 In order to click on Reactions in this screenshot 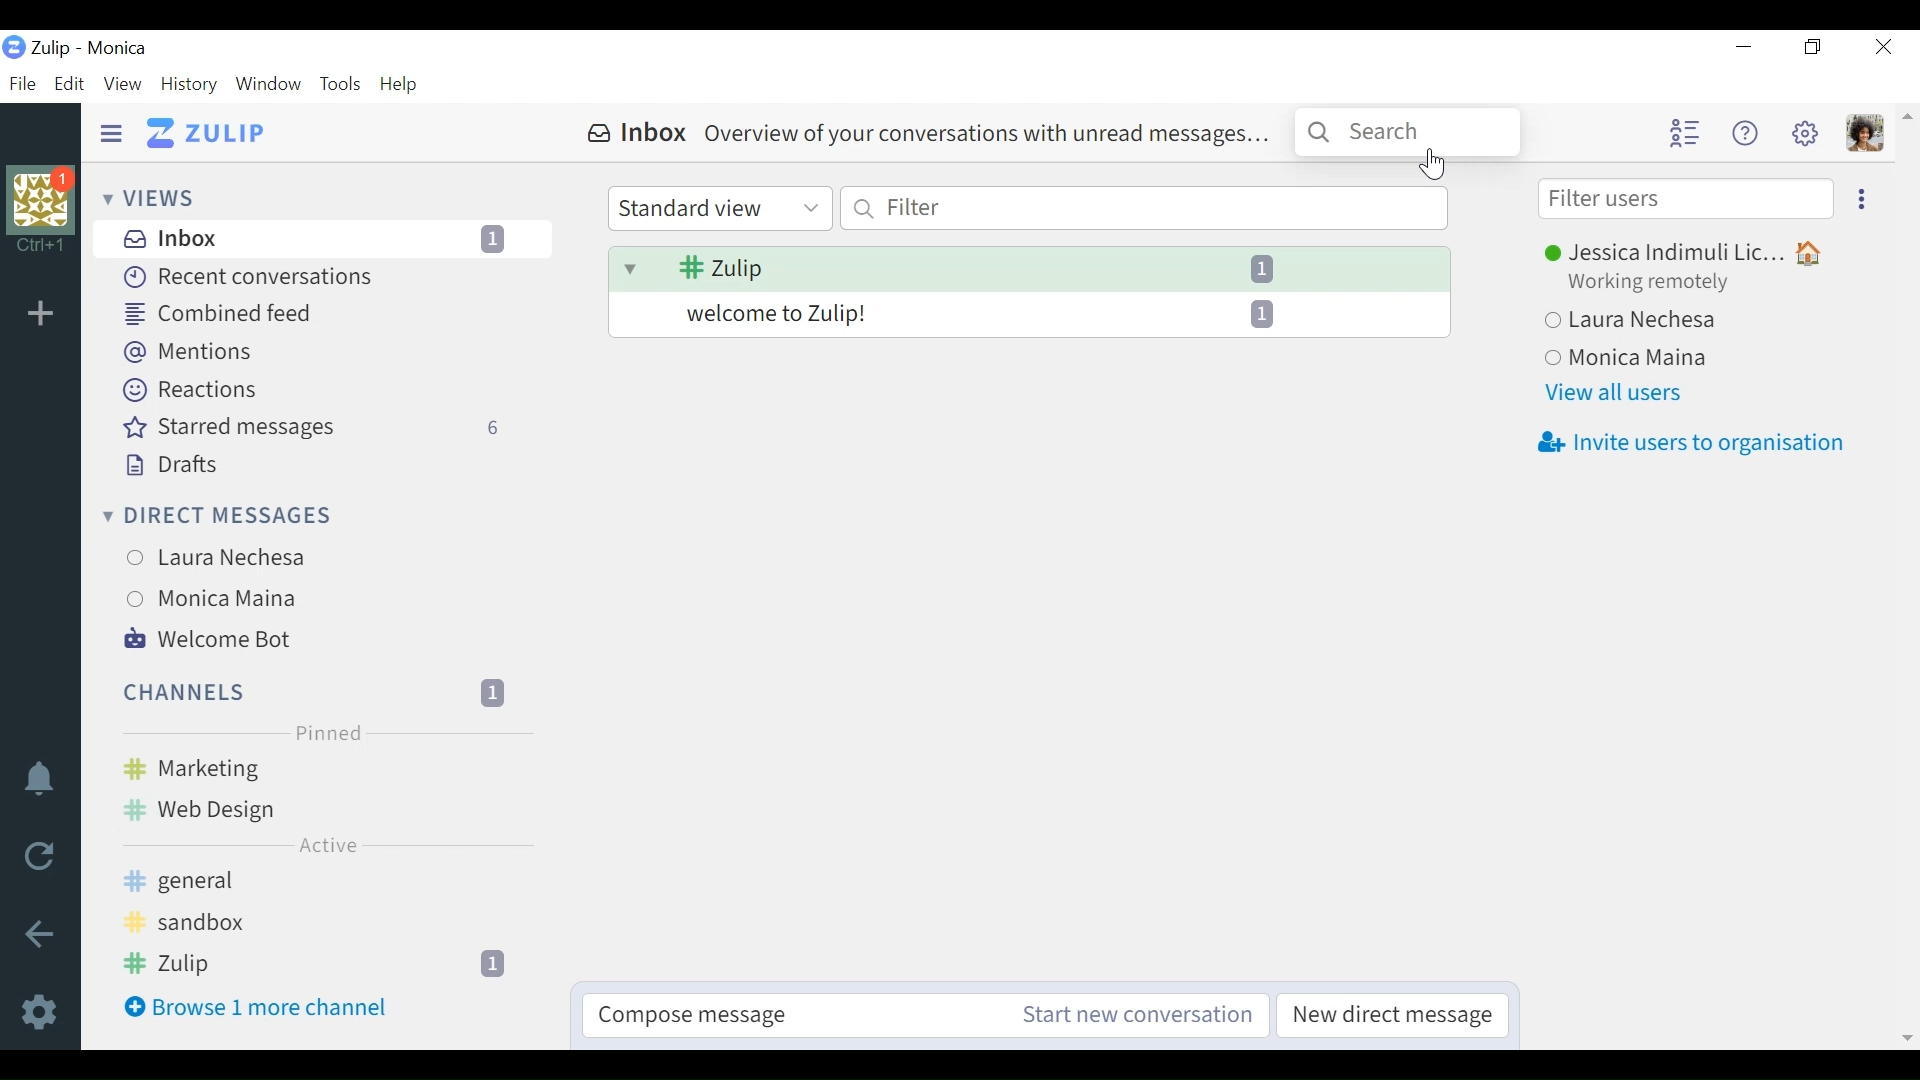, I will do `click(188, 390)`.